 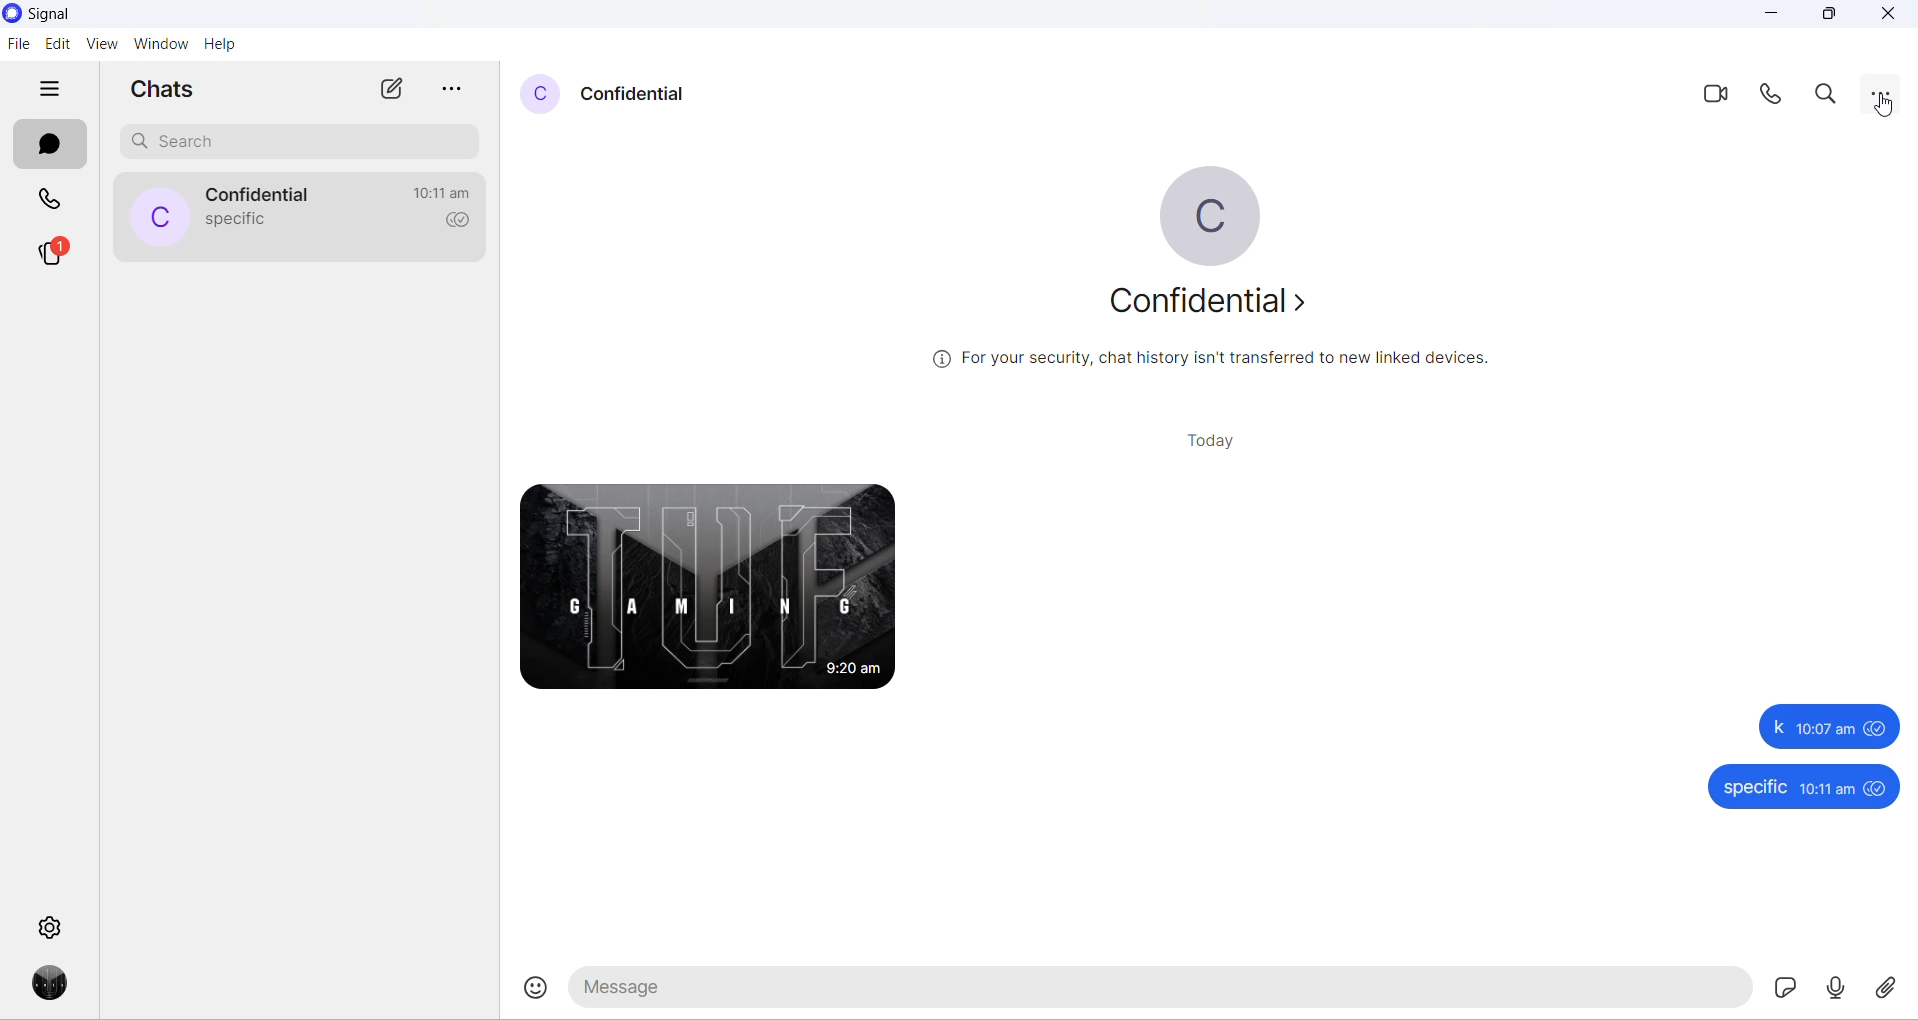 What do you see at coordinates (50, 197) in the screenshot?
I see `calls` at bounding box center [50, 197].